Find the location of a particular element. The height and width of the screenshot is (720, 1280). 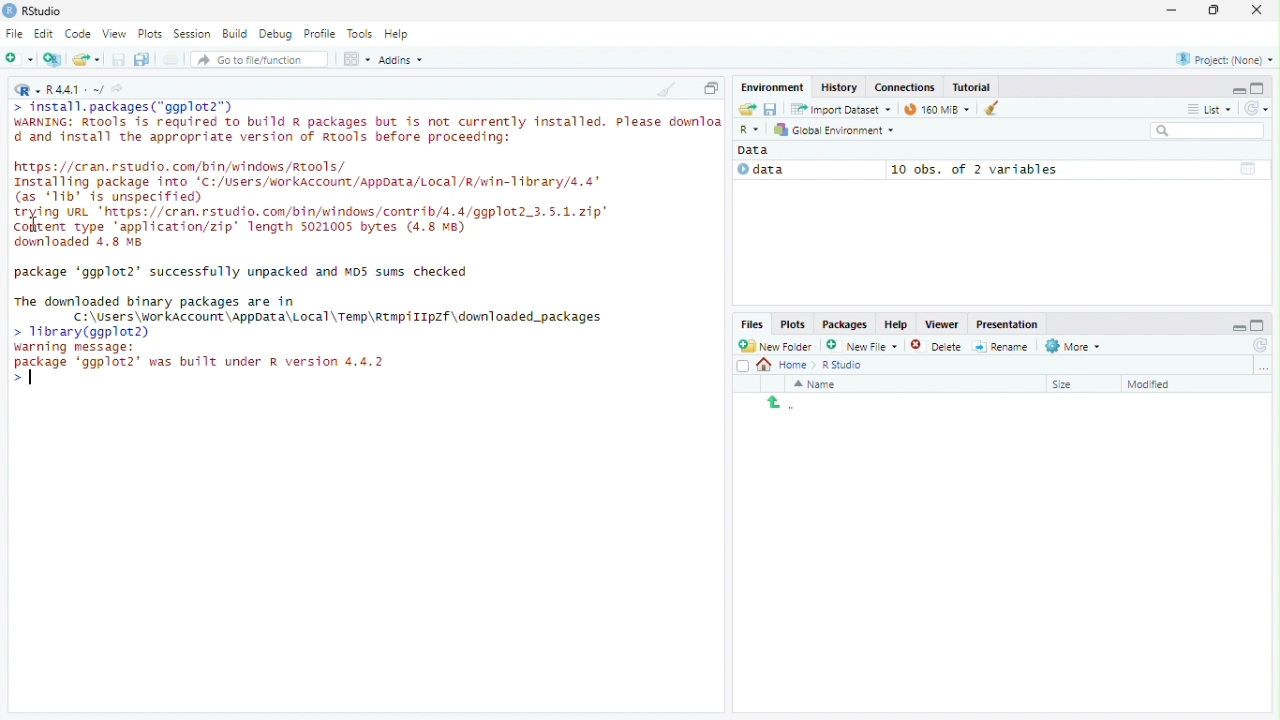

Select all is located at coordinates (743, 365).